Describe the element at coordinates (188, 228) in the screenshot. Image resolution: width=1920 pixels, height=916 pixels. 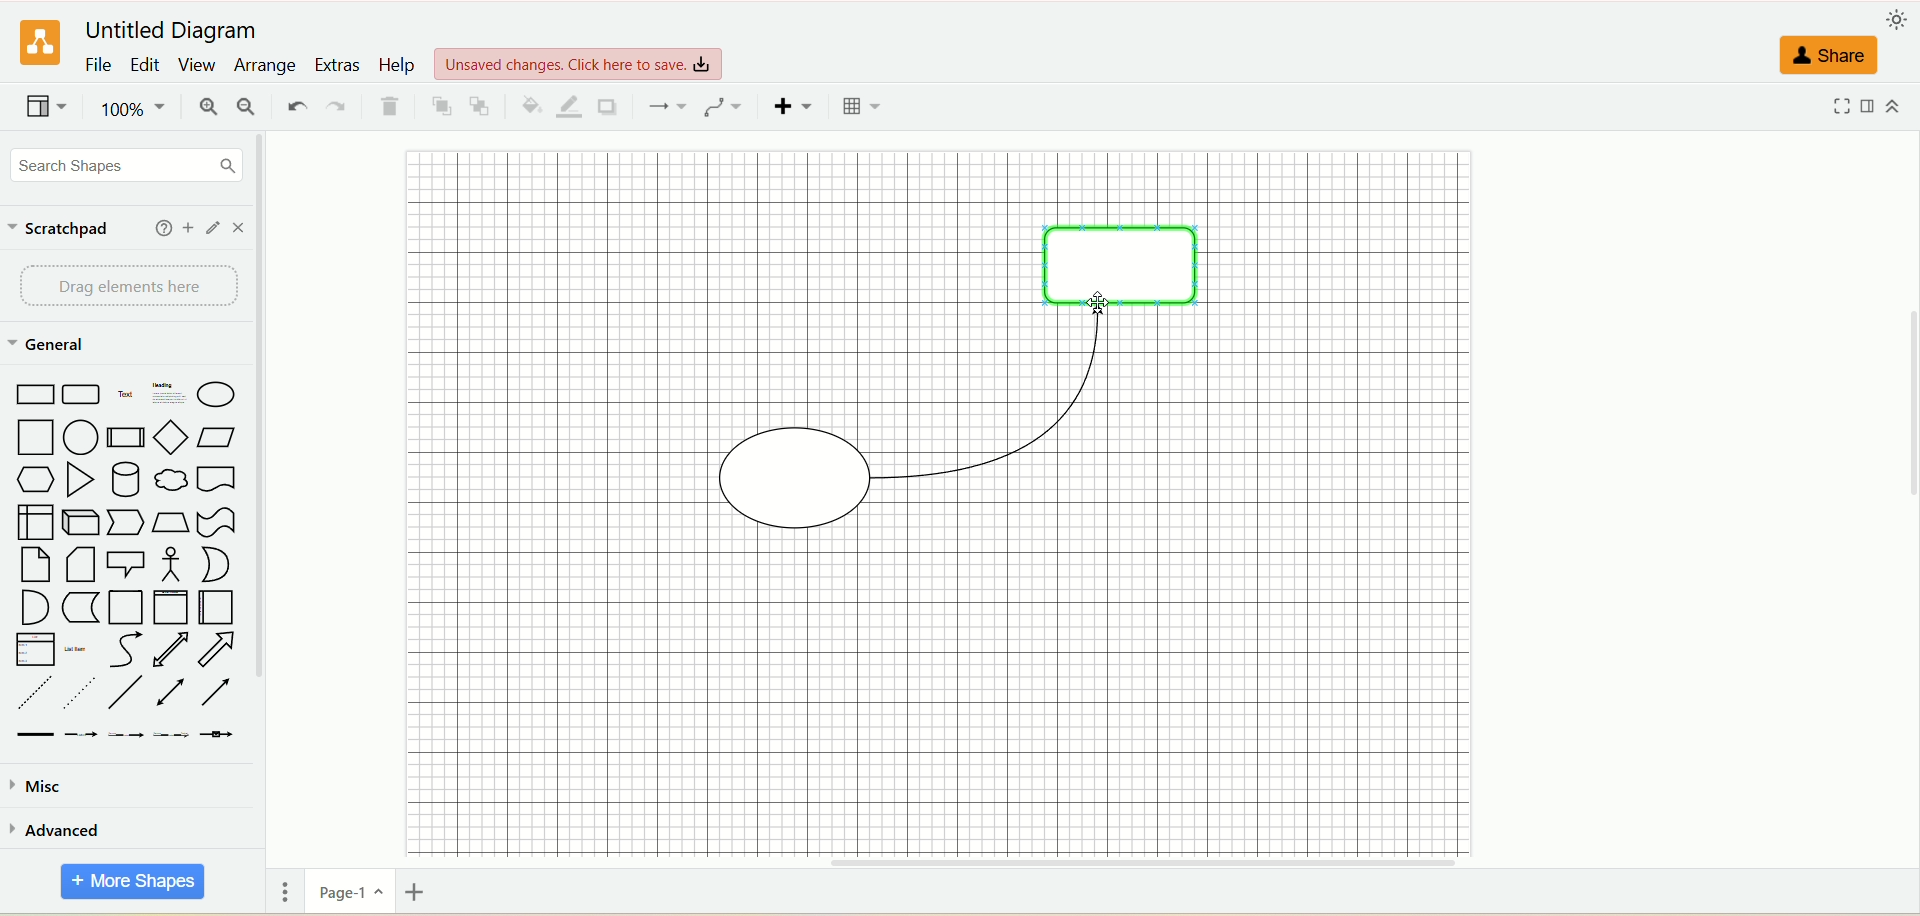
I see `add` at that location.